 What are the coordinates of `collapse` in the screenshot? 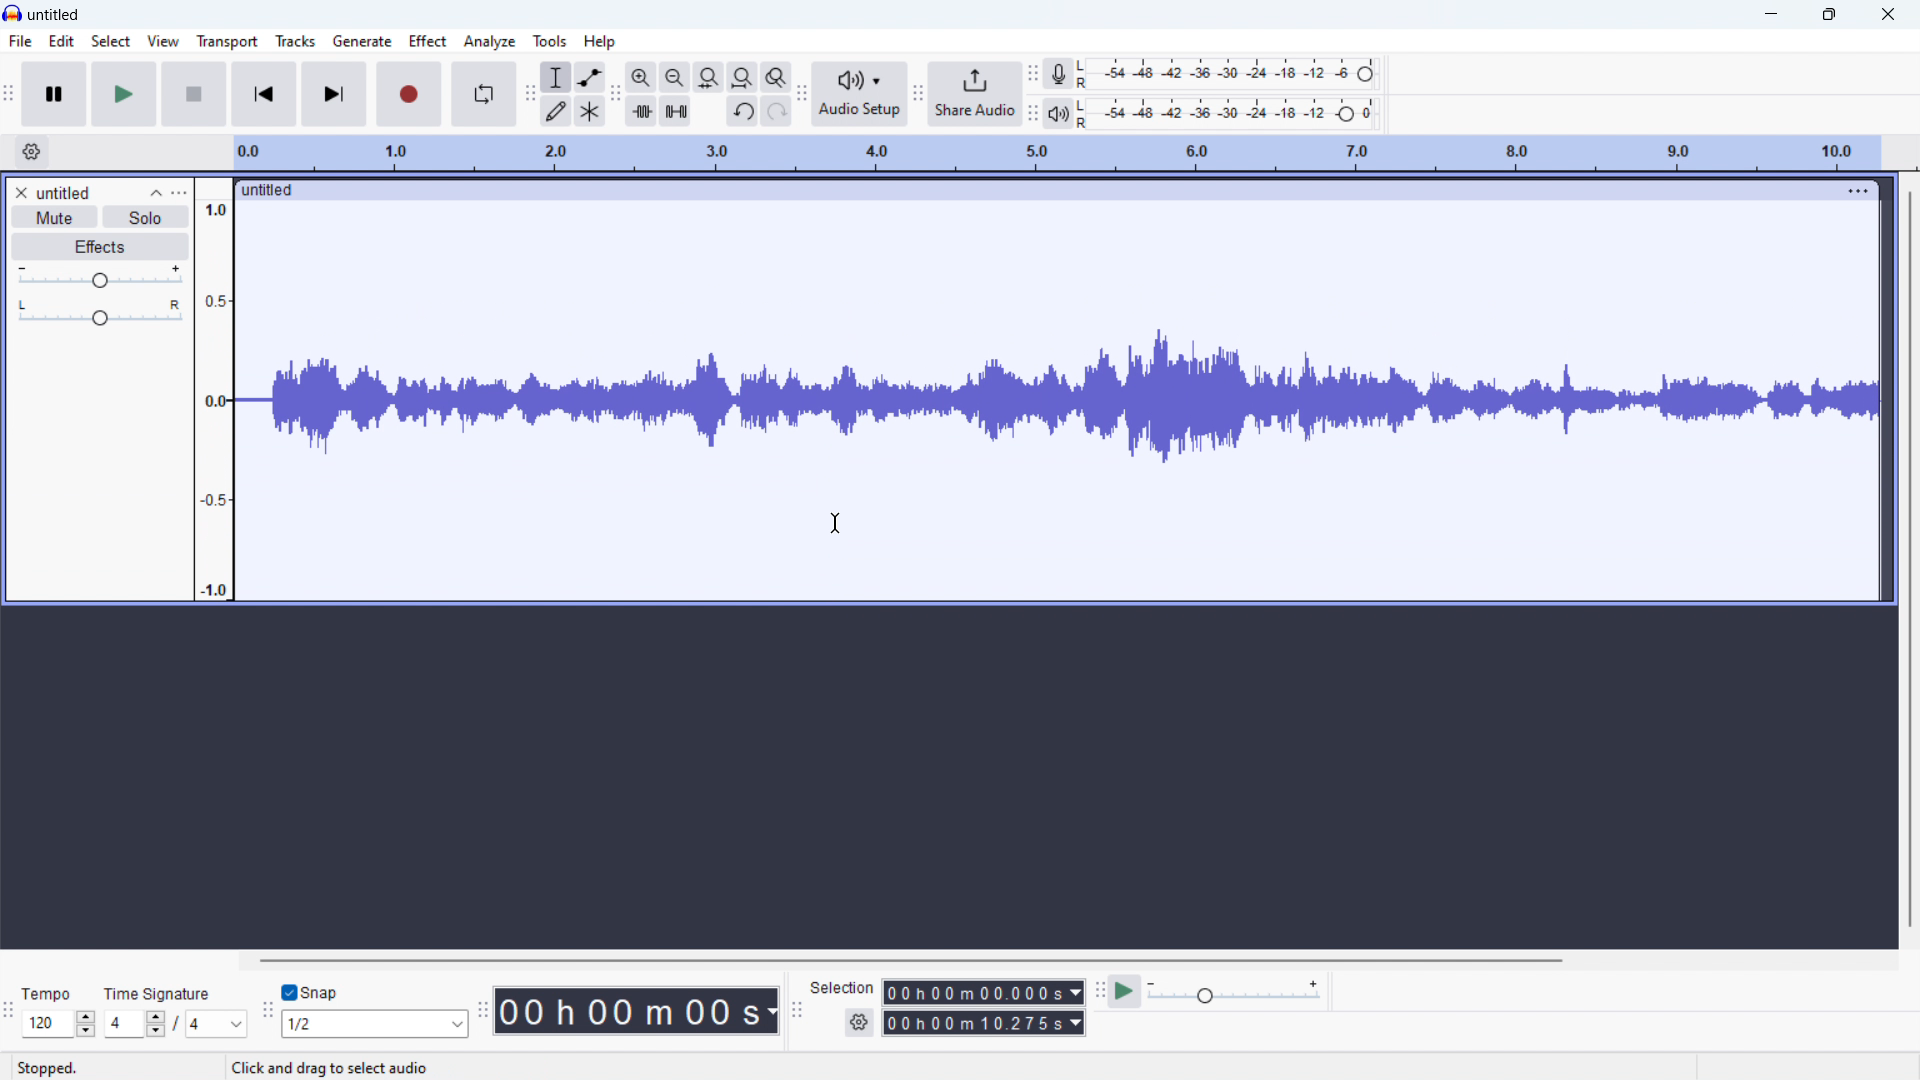 It's located at (161, 191).